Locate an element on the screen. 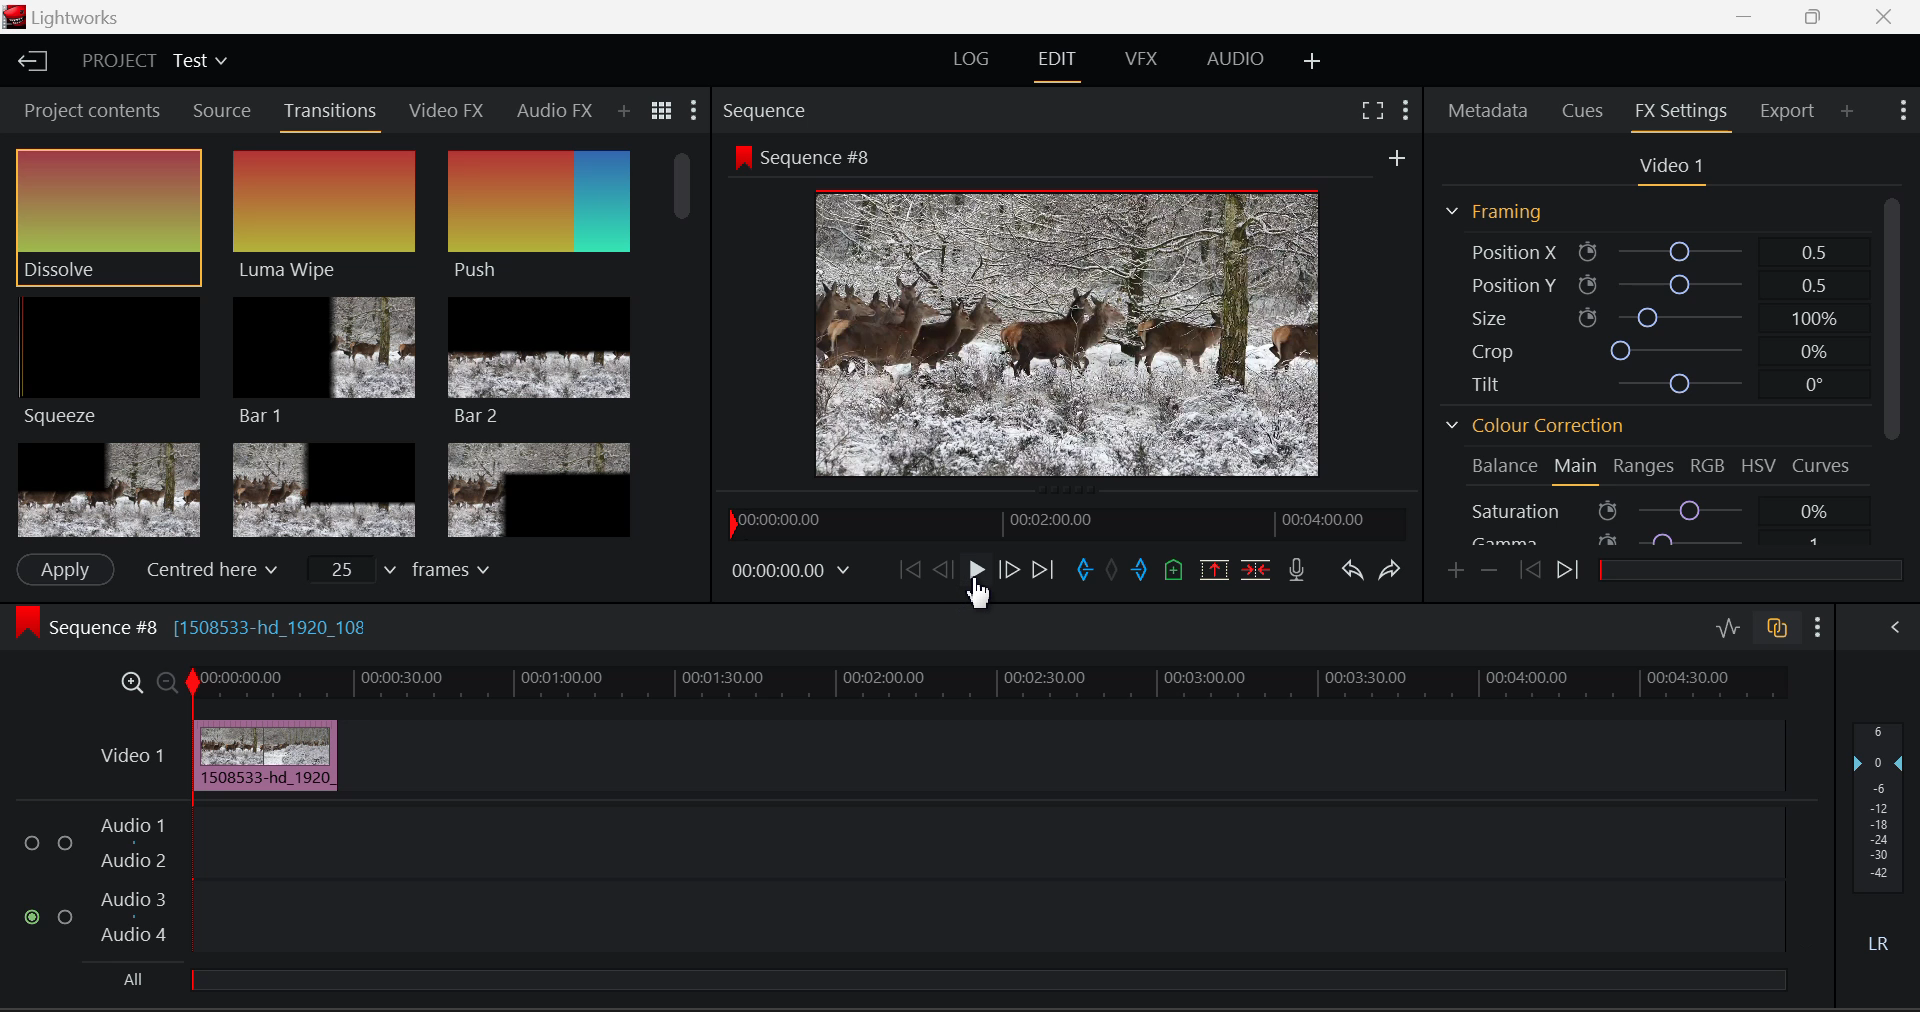  Sequence #8 Editing Section is located at coordinates (252, 628).